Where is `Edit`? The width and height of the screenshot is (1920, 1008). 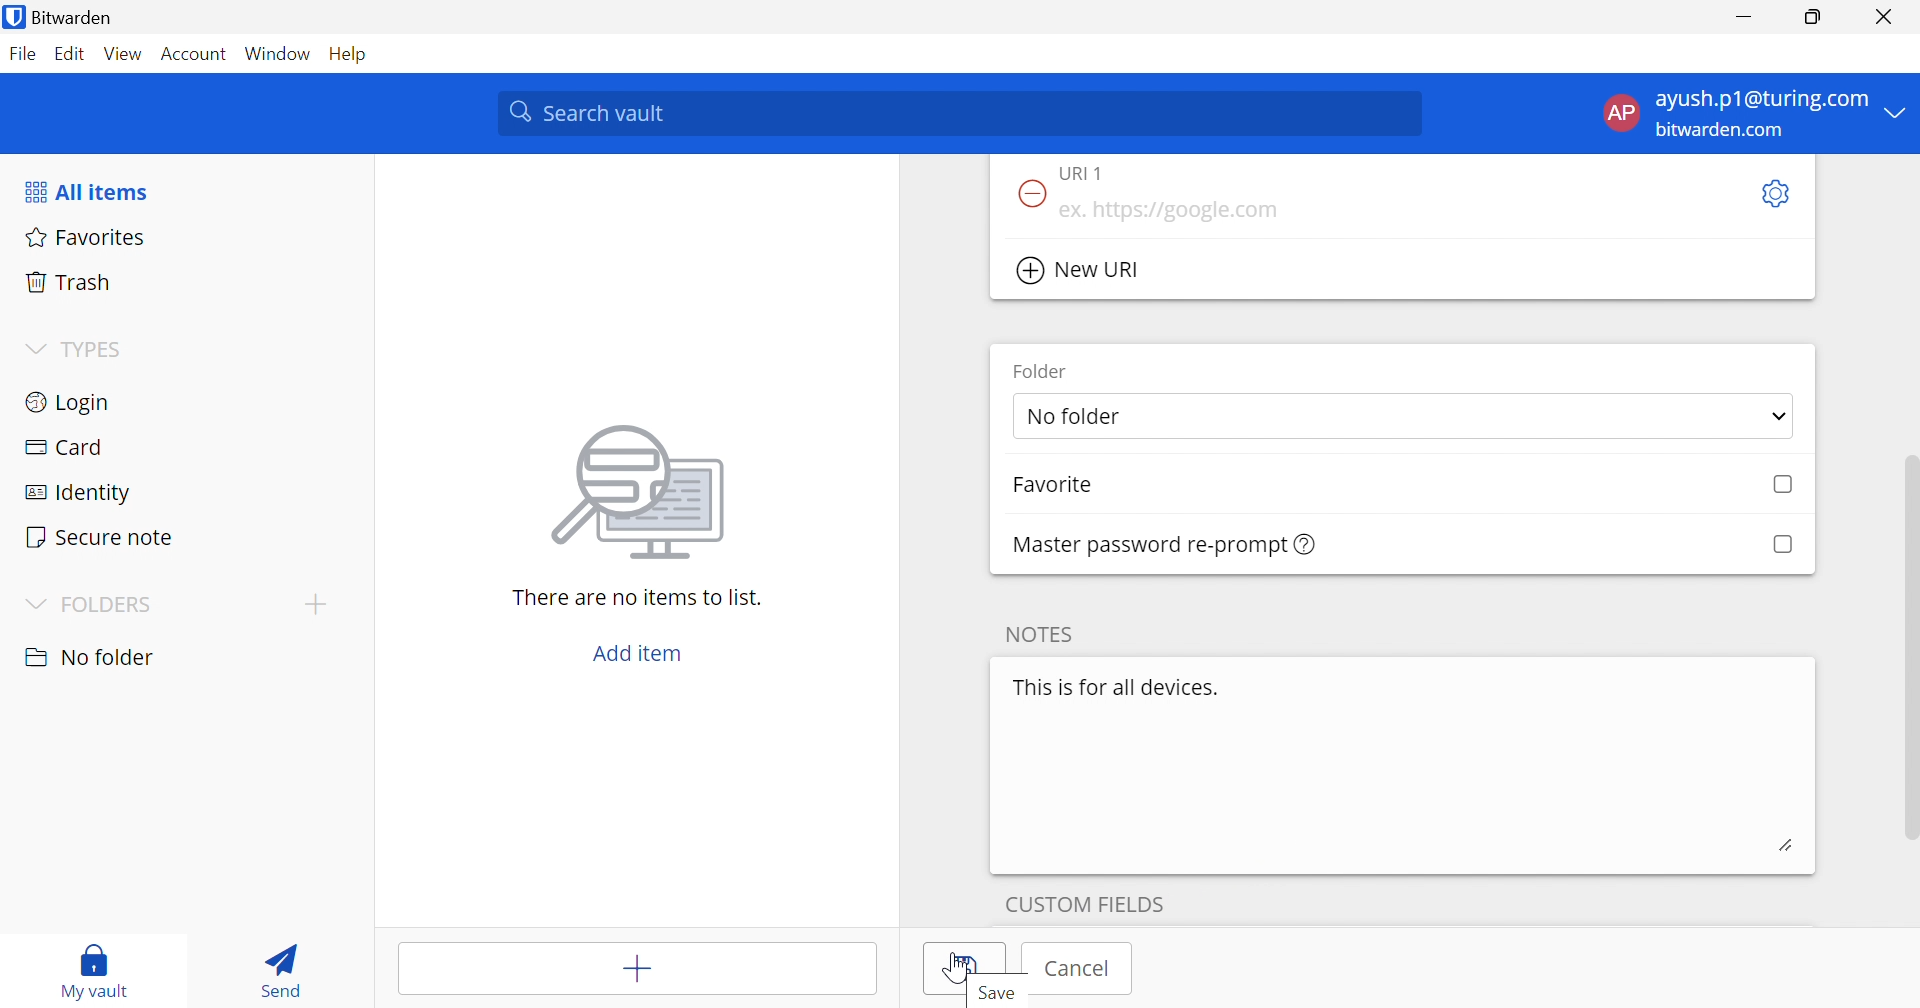
Edit is located at coordinates (68, 55).